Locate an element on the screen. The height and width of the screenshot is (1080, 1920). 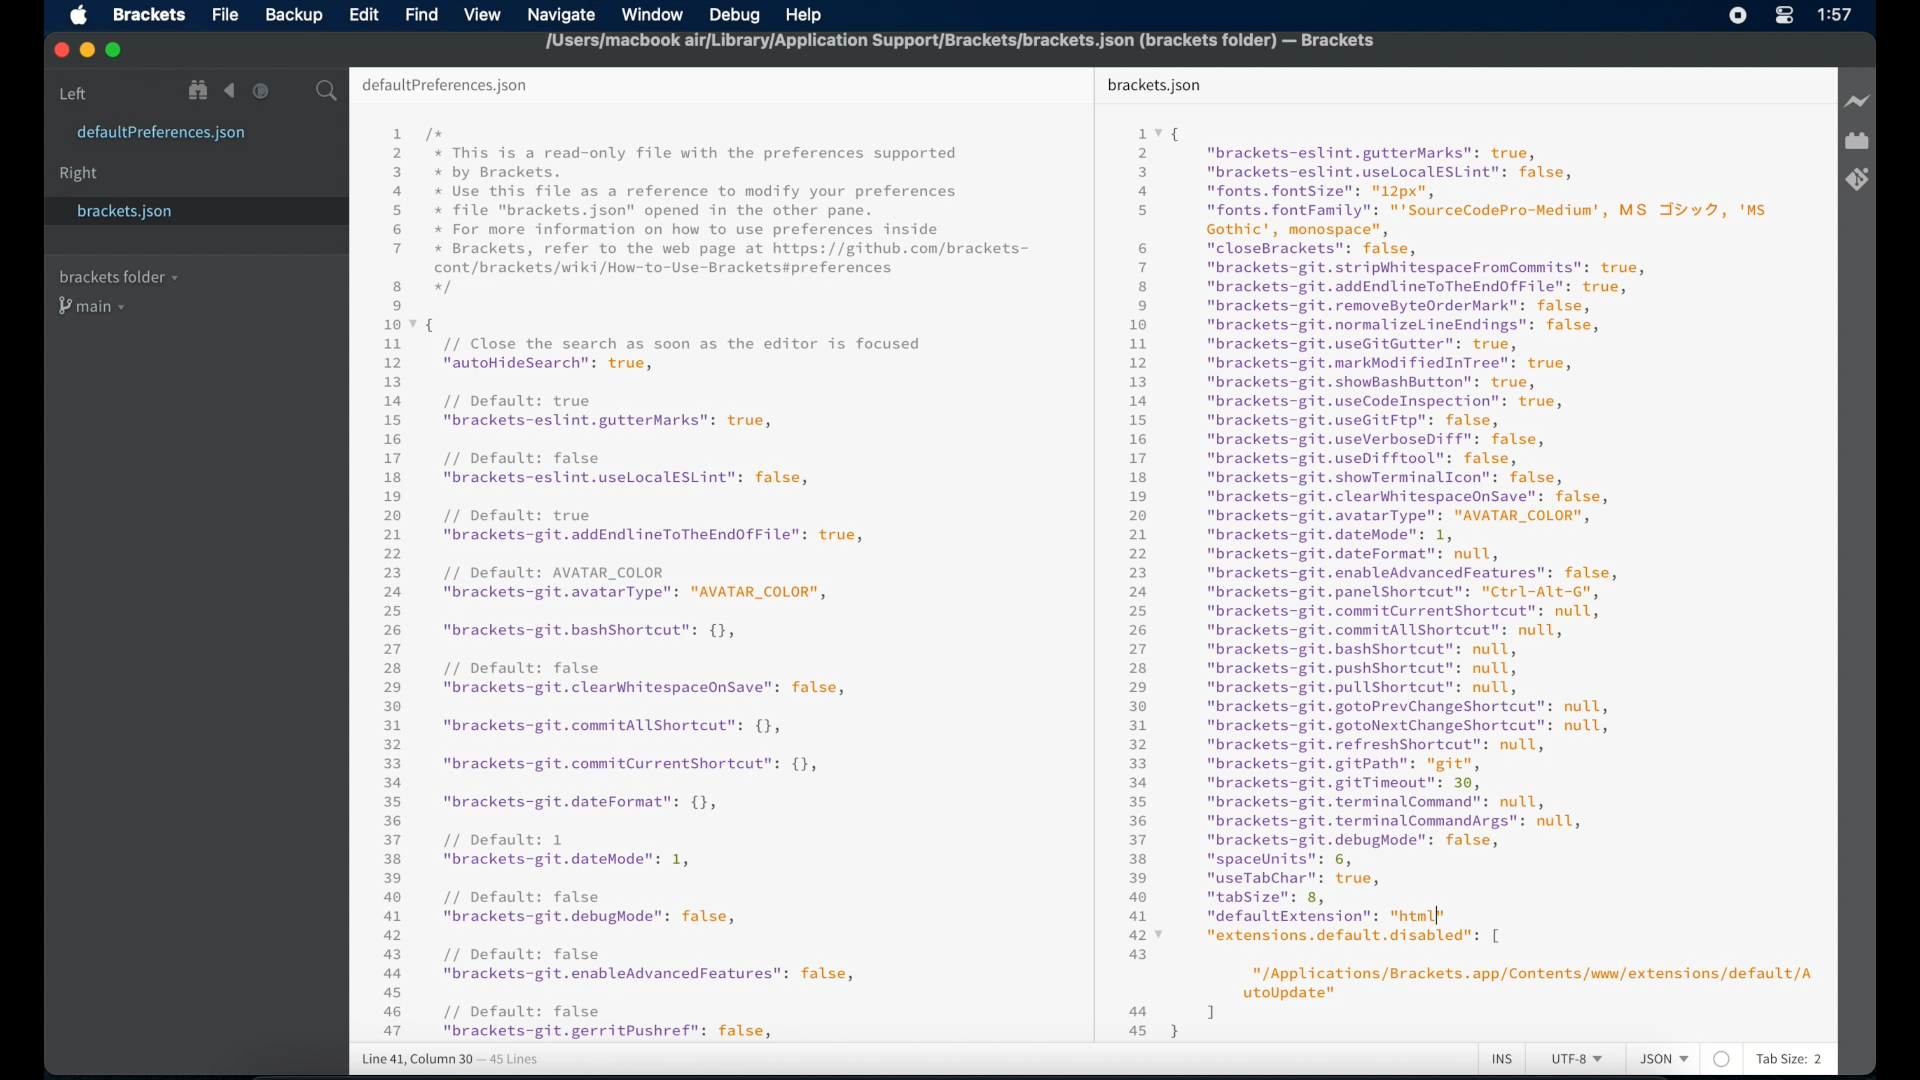
ins is located at coordinates (1503, 1060).